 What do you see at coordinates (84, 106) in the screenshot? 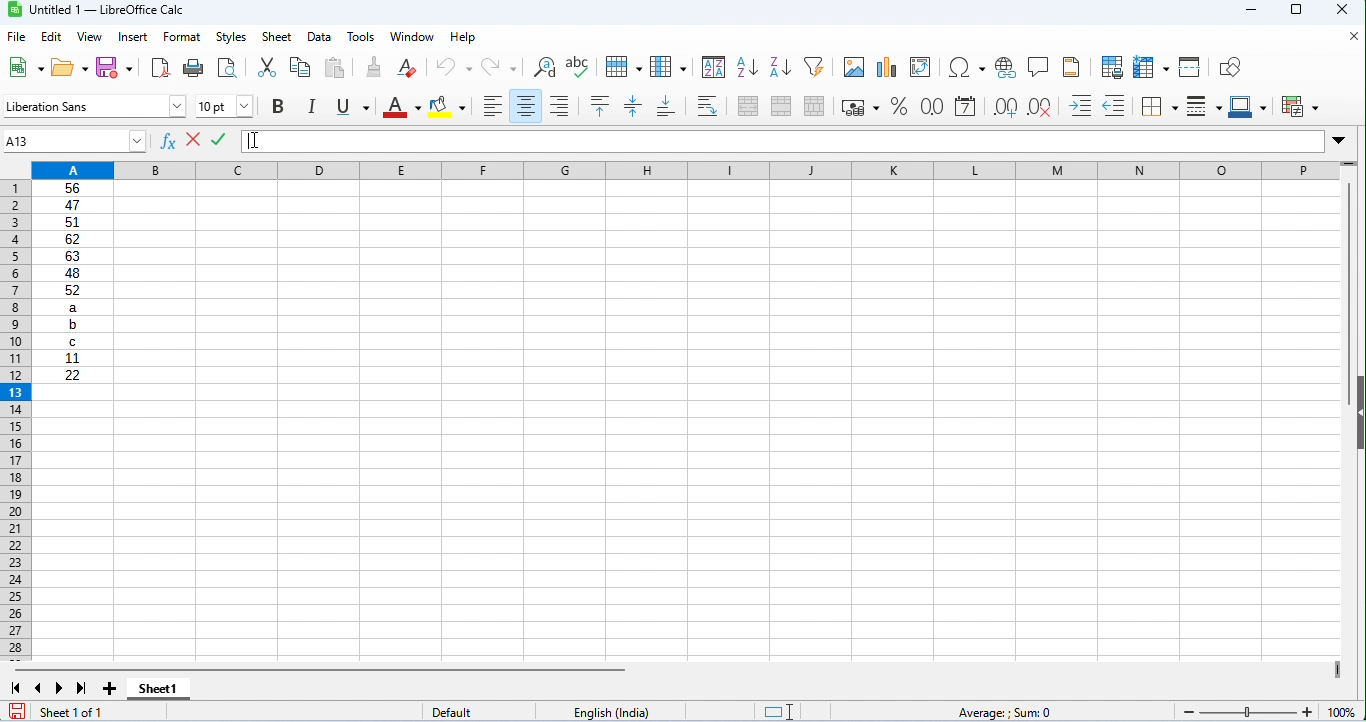
I see `font style input` at bounding box center [84, 106].